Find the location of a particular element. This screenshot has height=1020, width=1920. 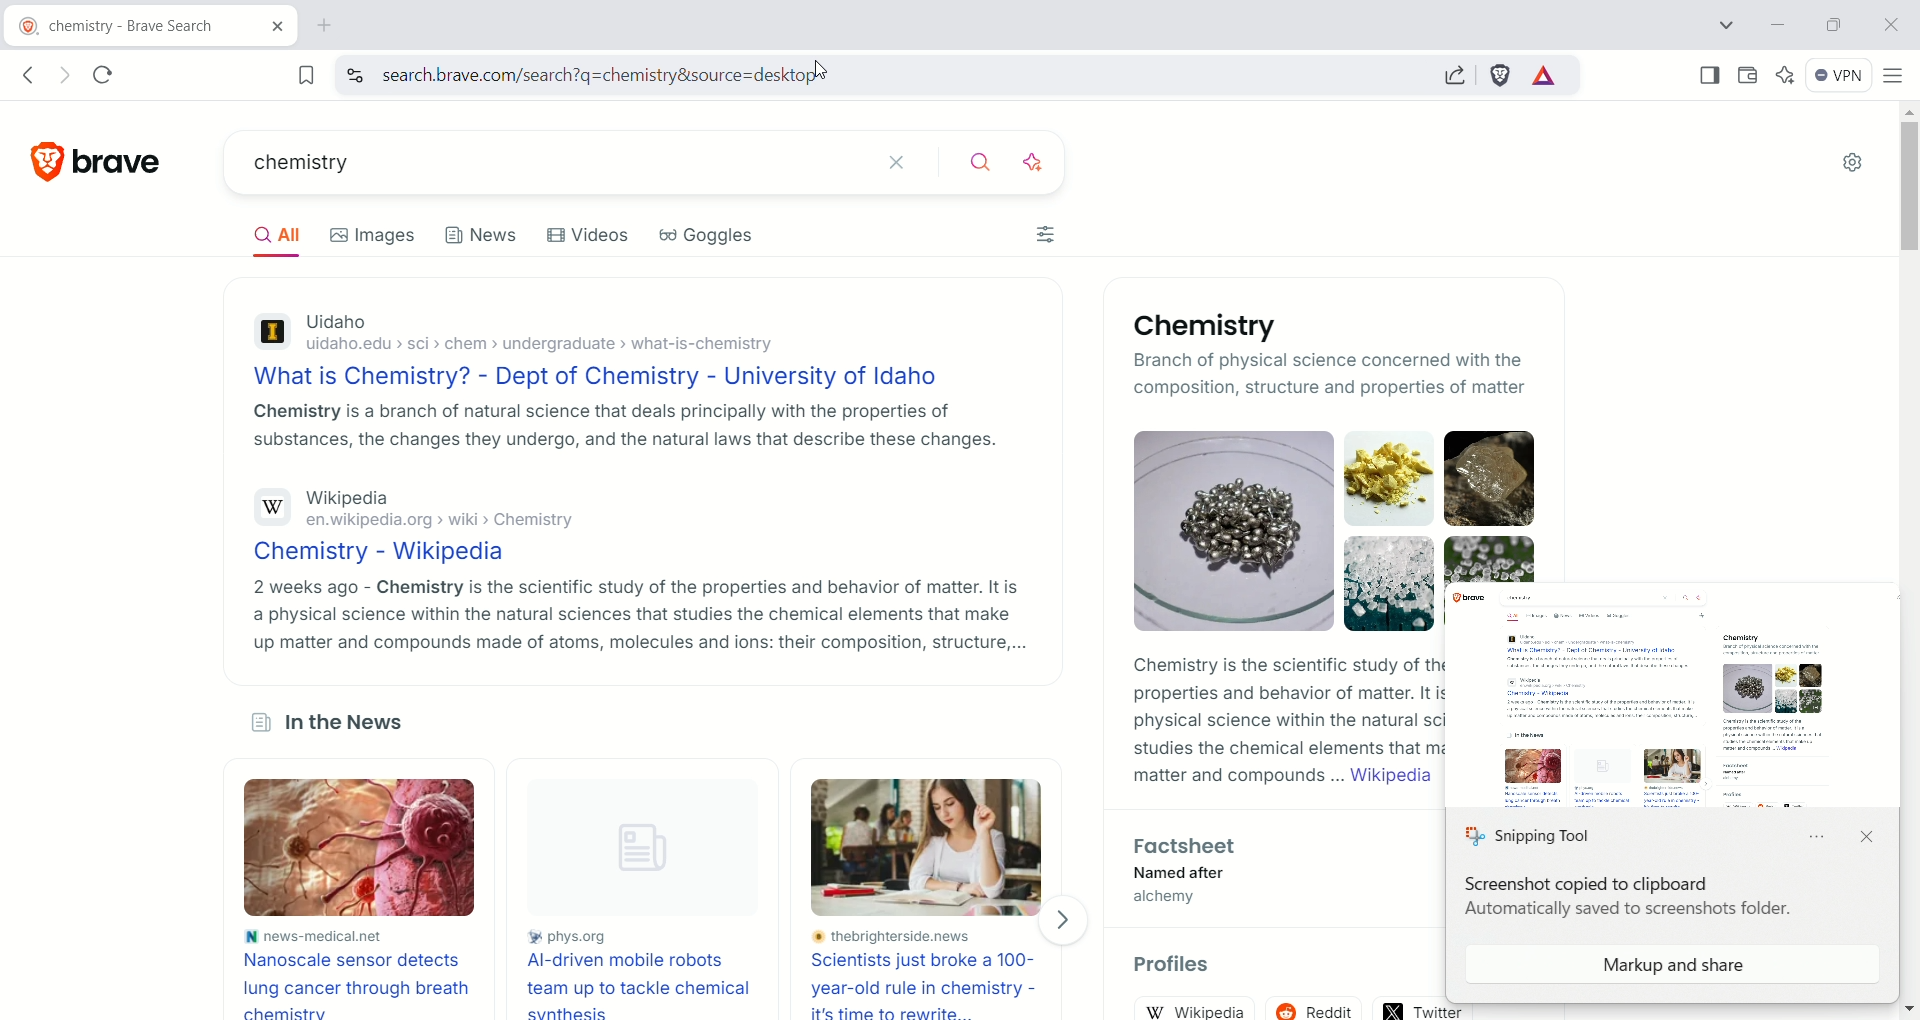

Profiles is located at coordinates (1184, 967).